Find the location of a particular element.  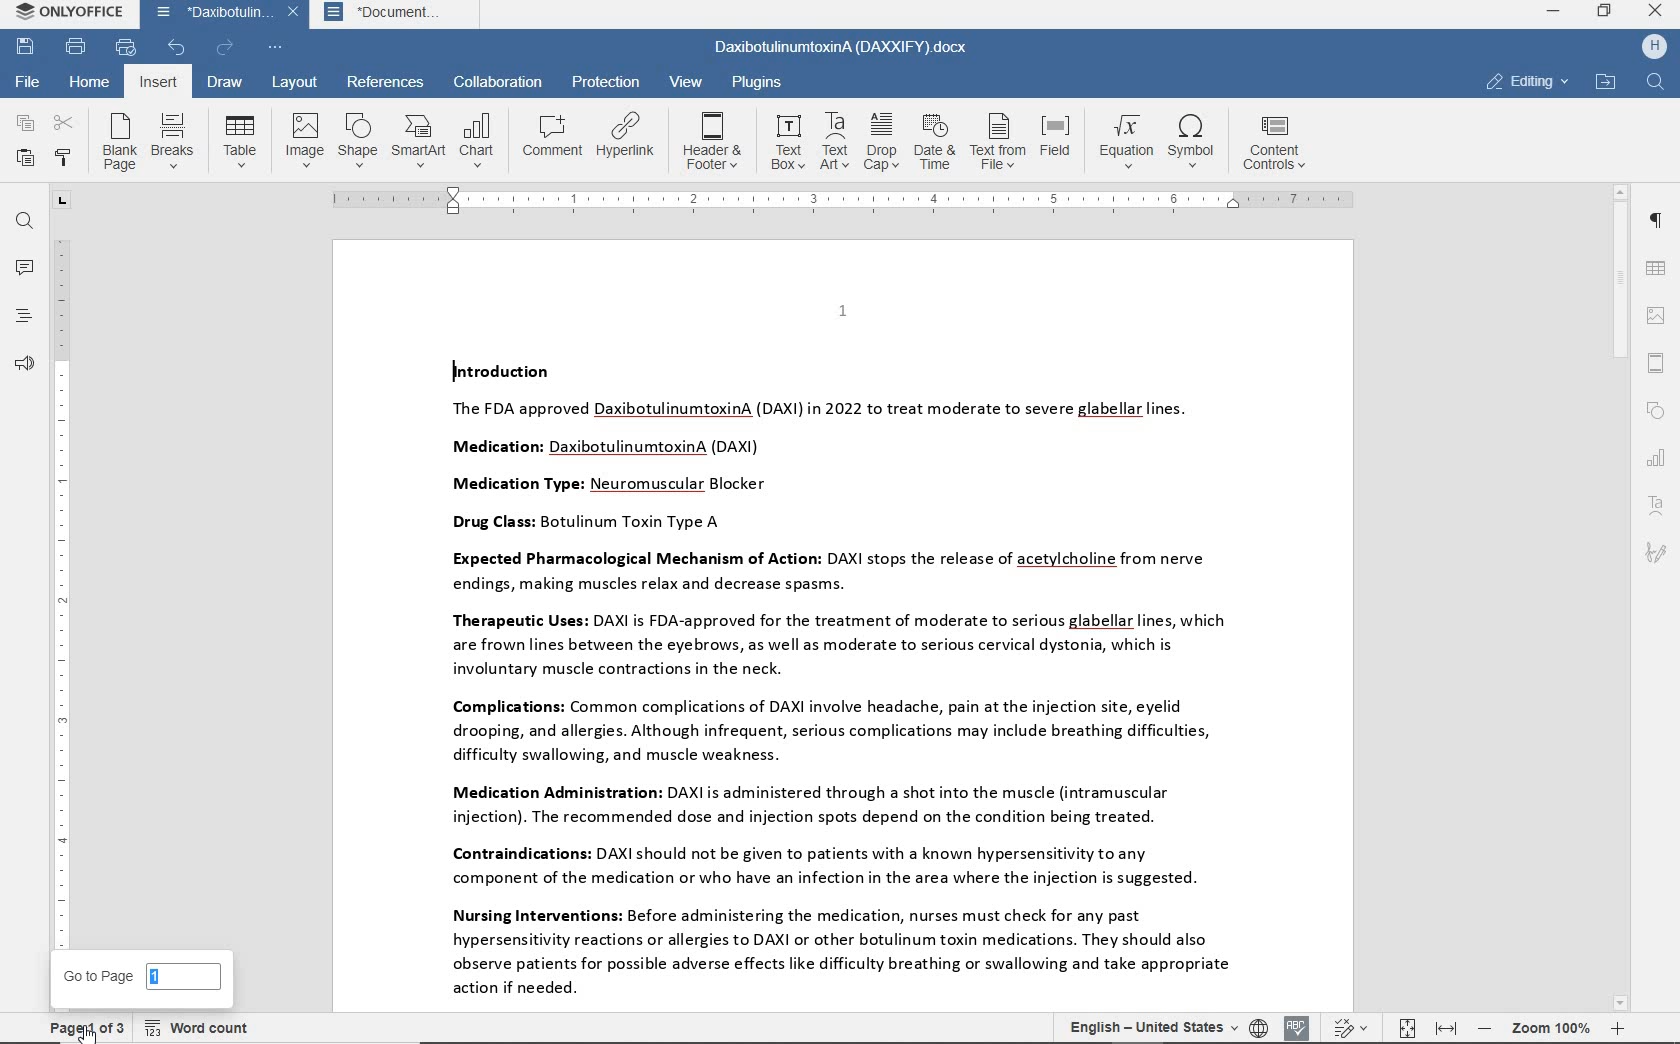

scrollbar is located at coordinates (1621, 599).